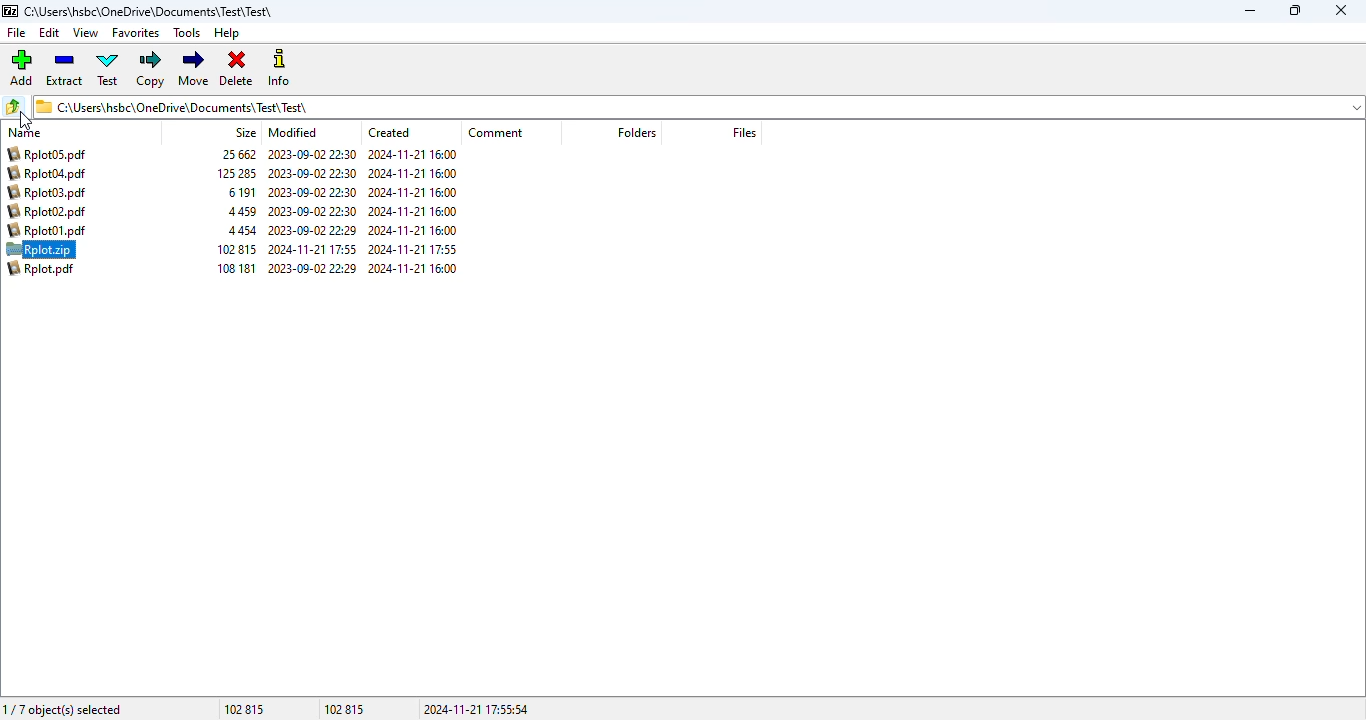  Describe the element at coordinates (236, 268) in the screenshot. I see `108 181` at that location.